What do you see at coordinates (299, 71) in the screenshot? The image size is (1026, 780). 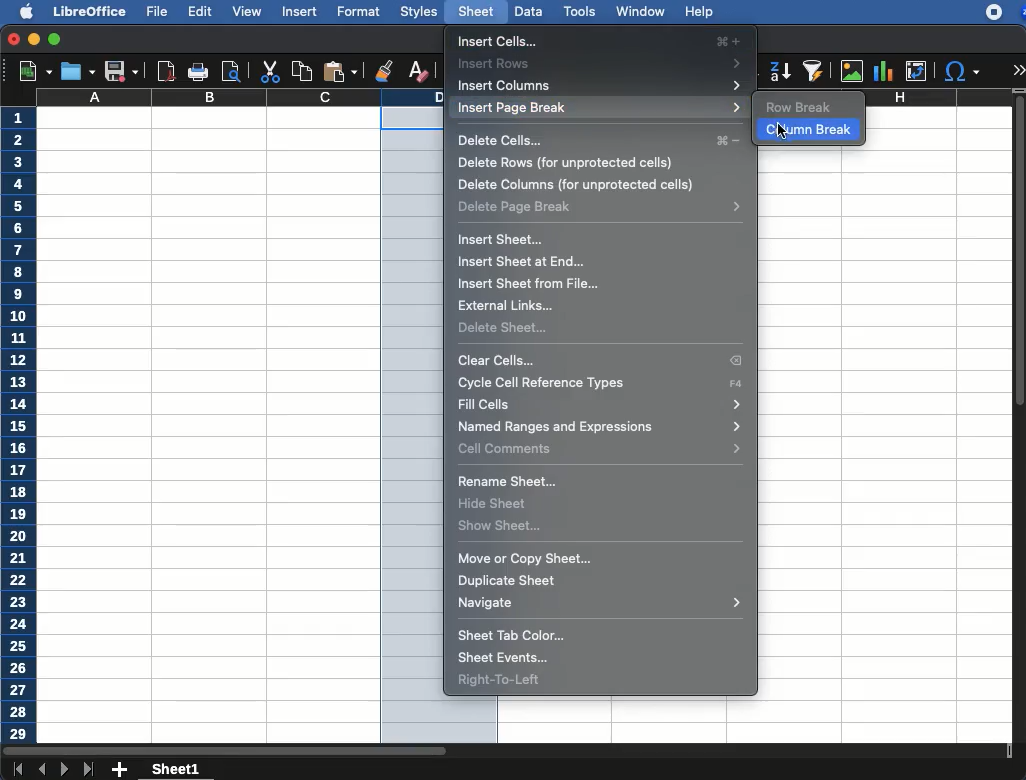 I see `copy` at bounding box center [299, 71].